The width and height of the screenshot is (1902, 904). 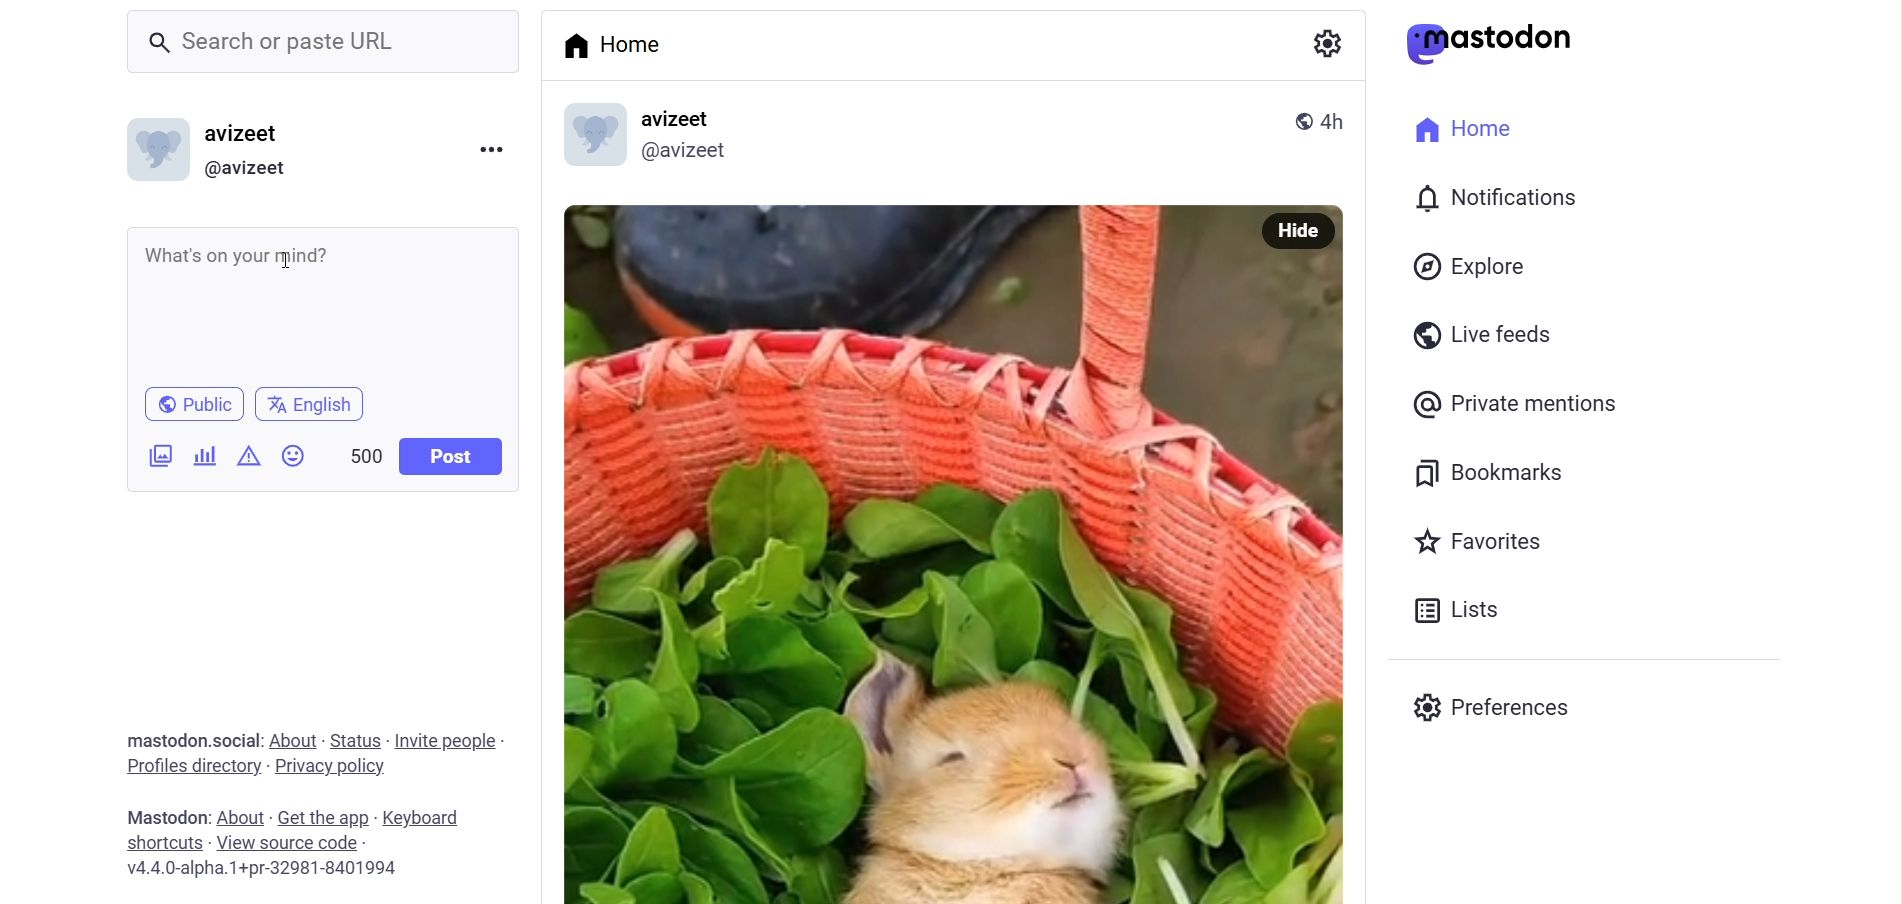 What do you see at coordinates (322, 44) in the screenshot?
I see `Search or paste URL` at bounding box center [322, 44].